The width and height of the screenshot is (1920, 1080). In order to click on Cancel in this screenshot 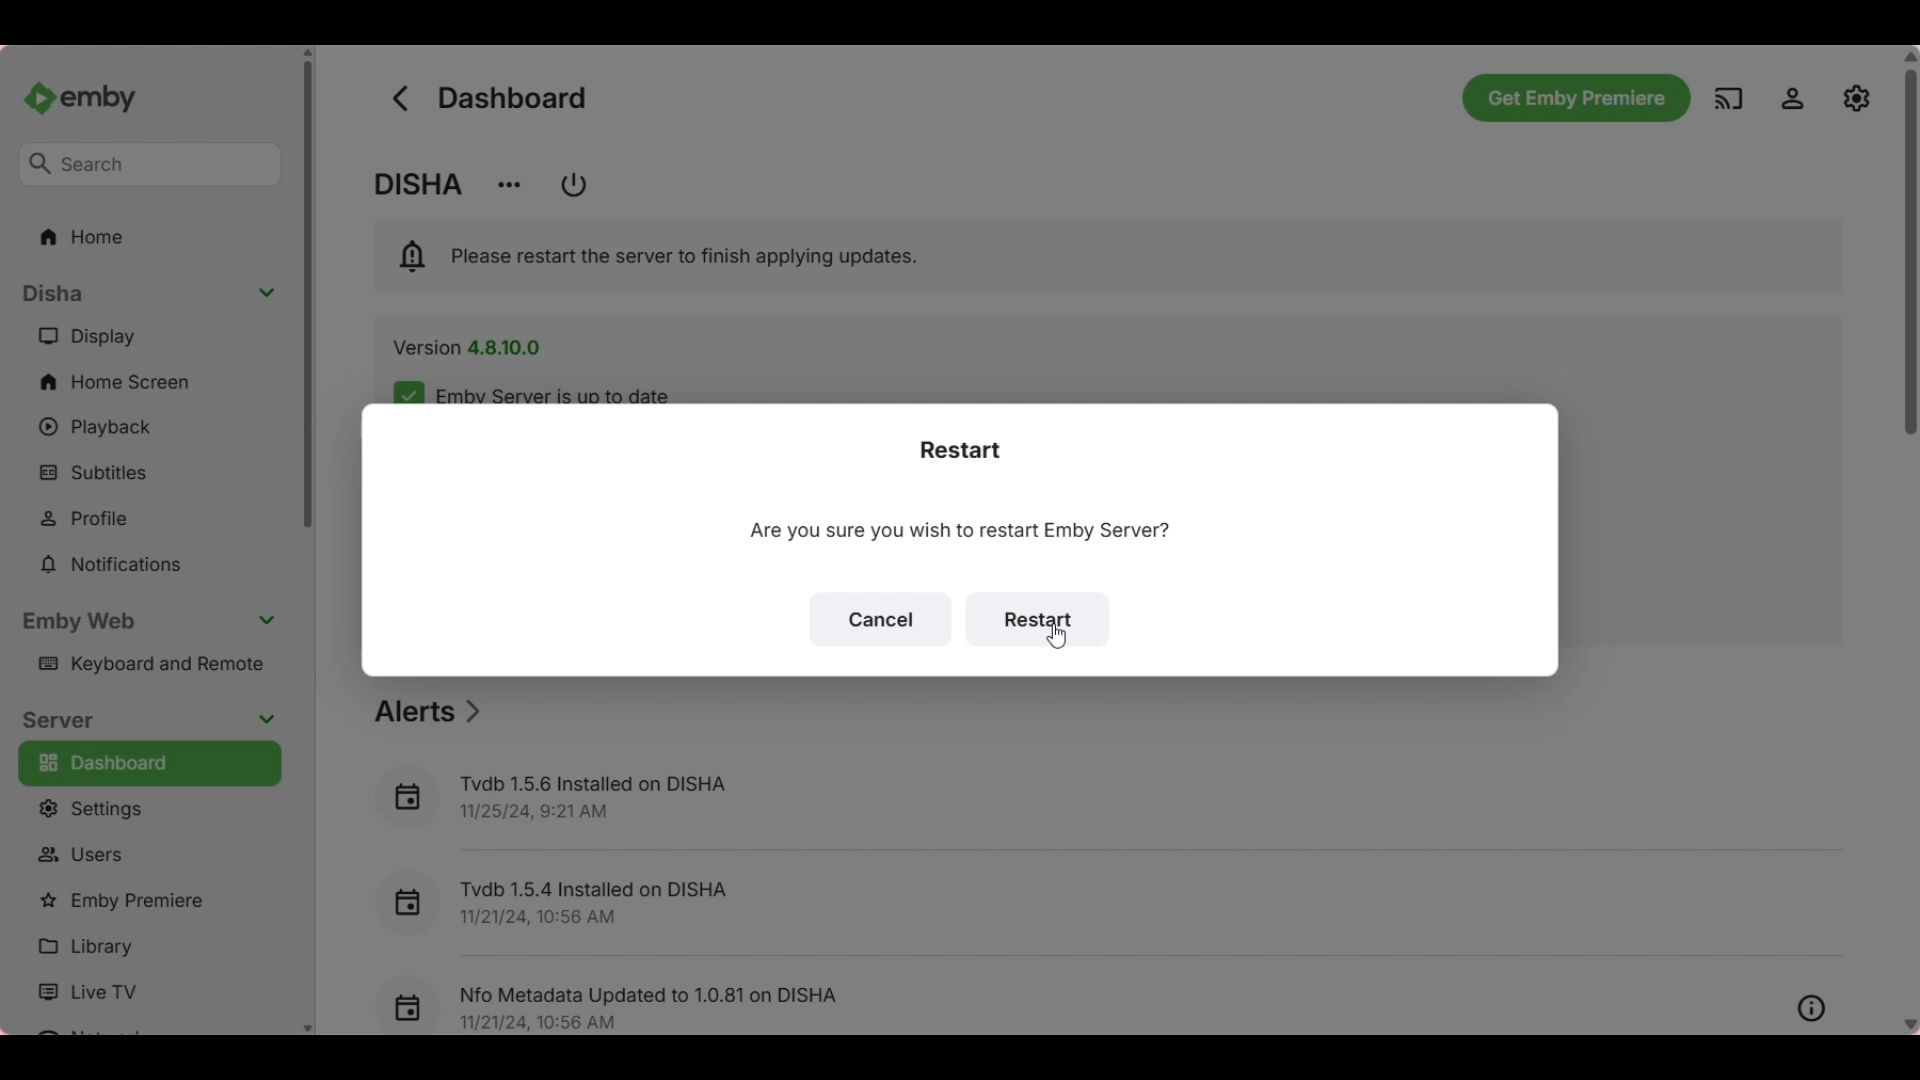, I will do `click(883, 619)`.